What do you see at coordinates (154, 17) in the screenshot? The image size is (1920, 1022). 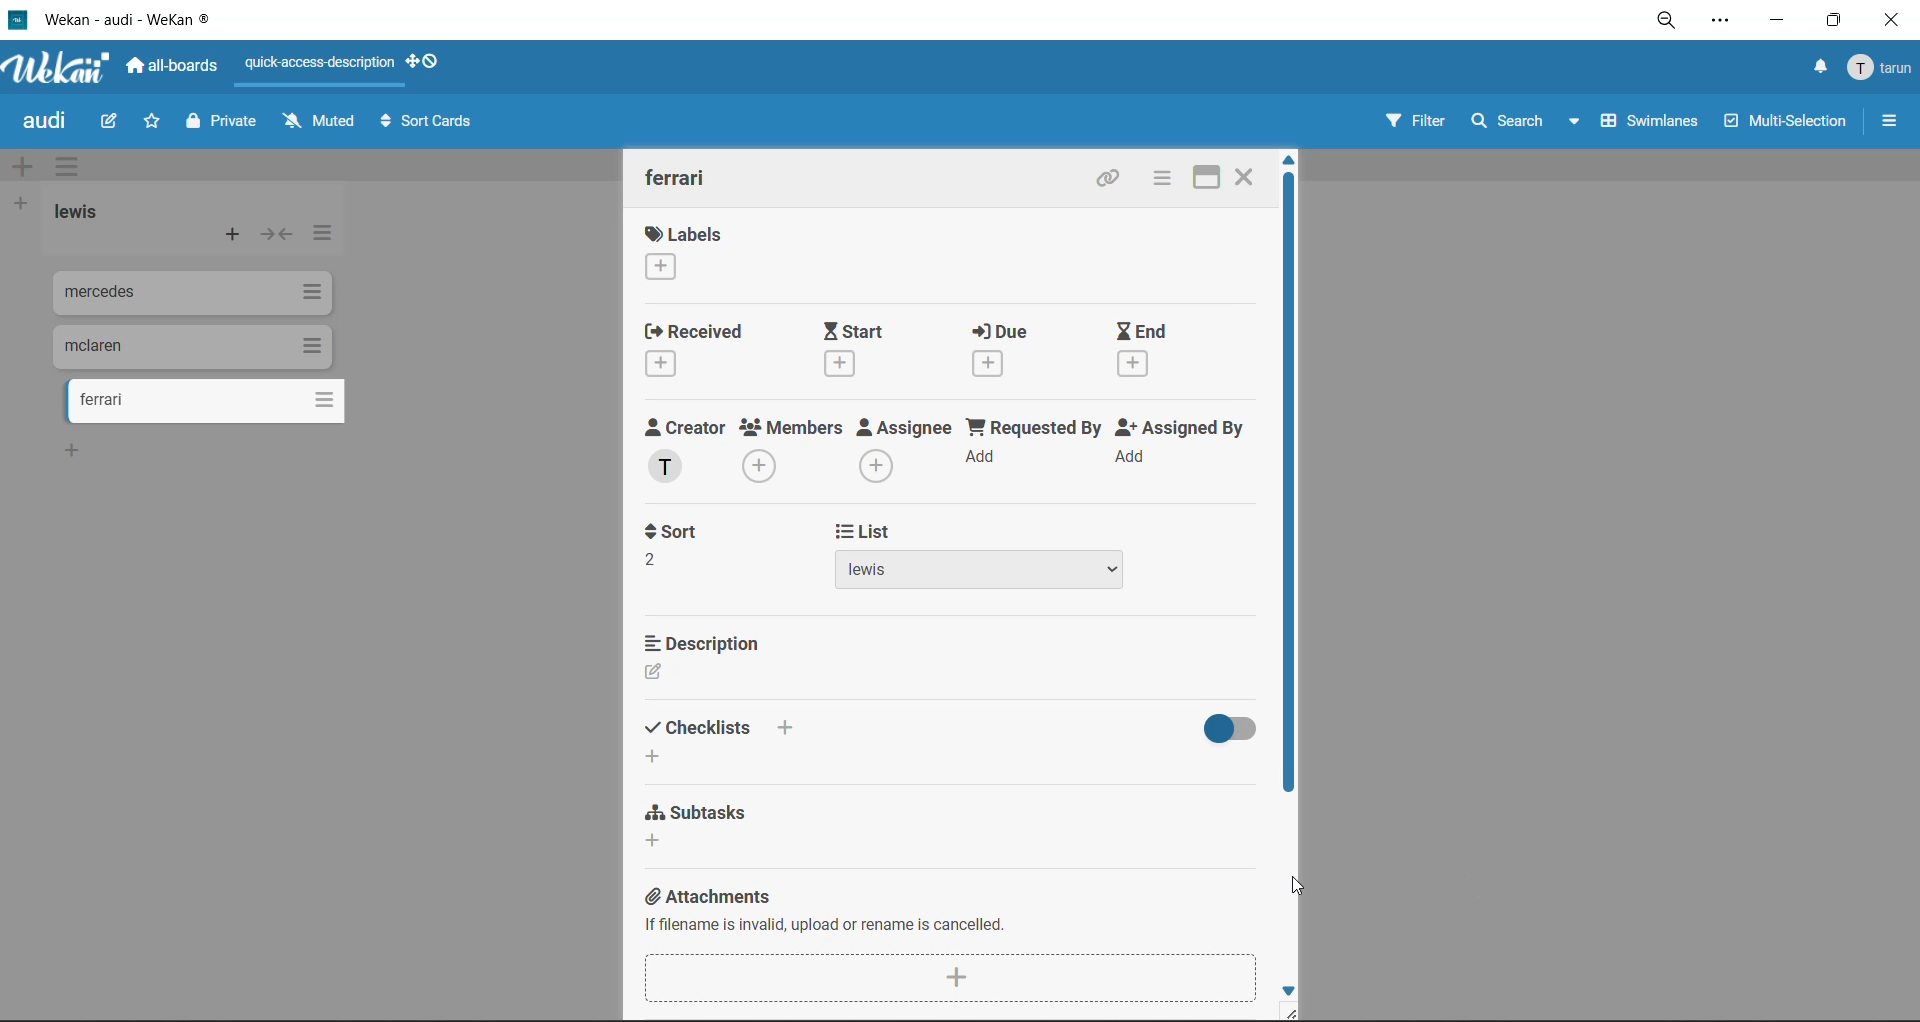 I see `app title` at bounding box center [154, 17].